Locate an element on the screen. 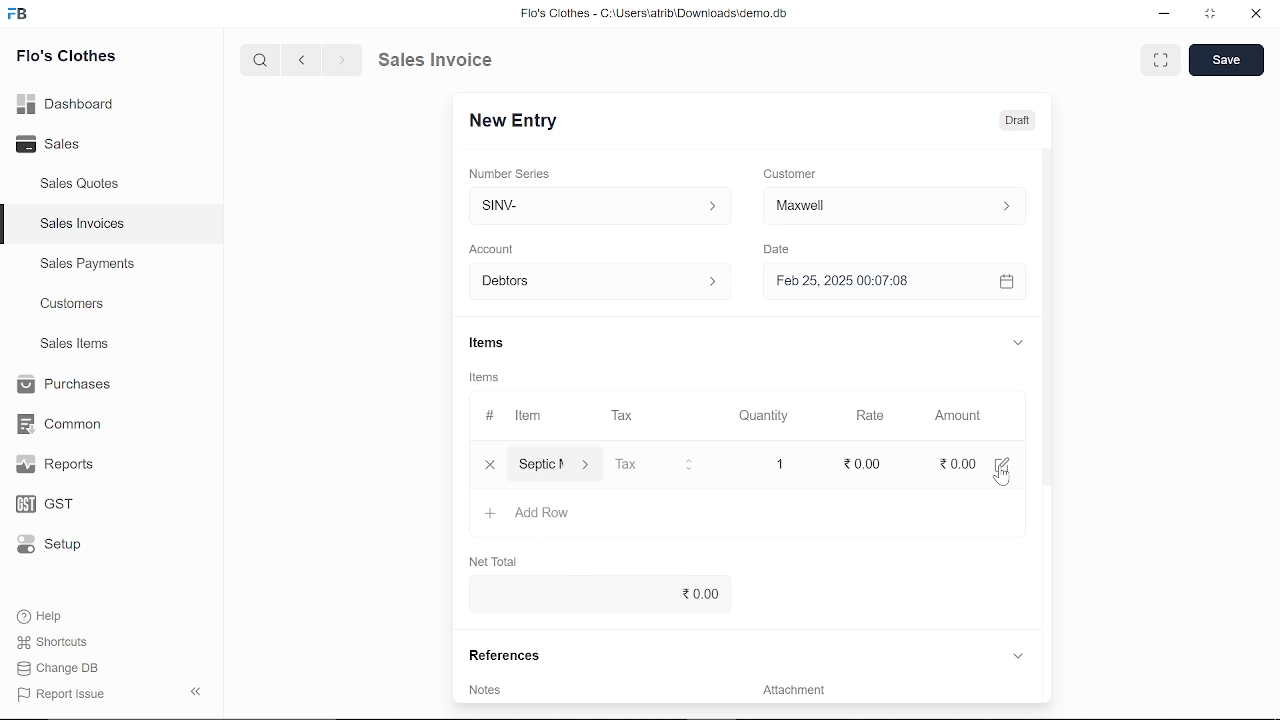  next is located at coordinates (342, 60).